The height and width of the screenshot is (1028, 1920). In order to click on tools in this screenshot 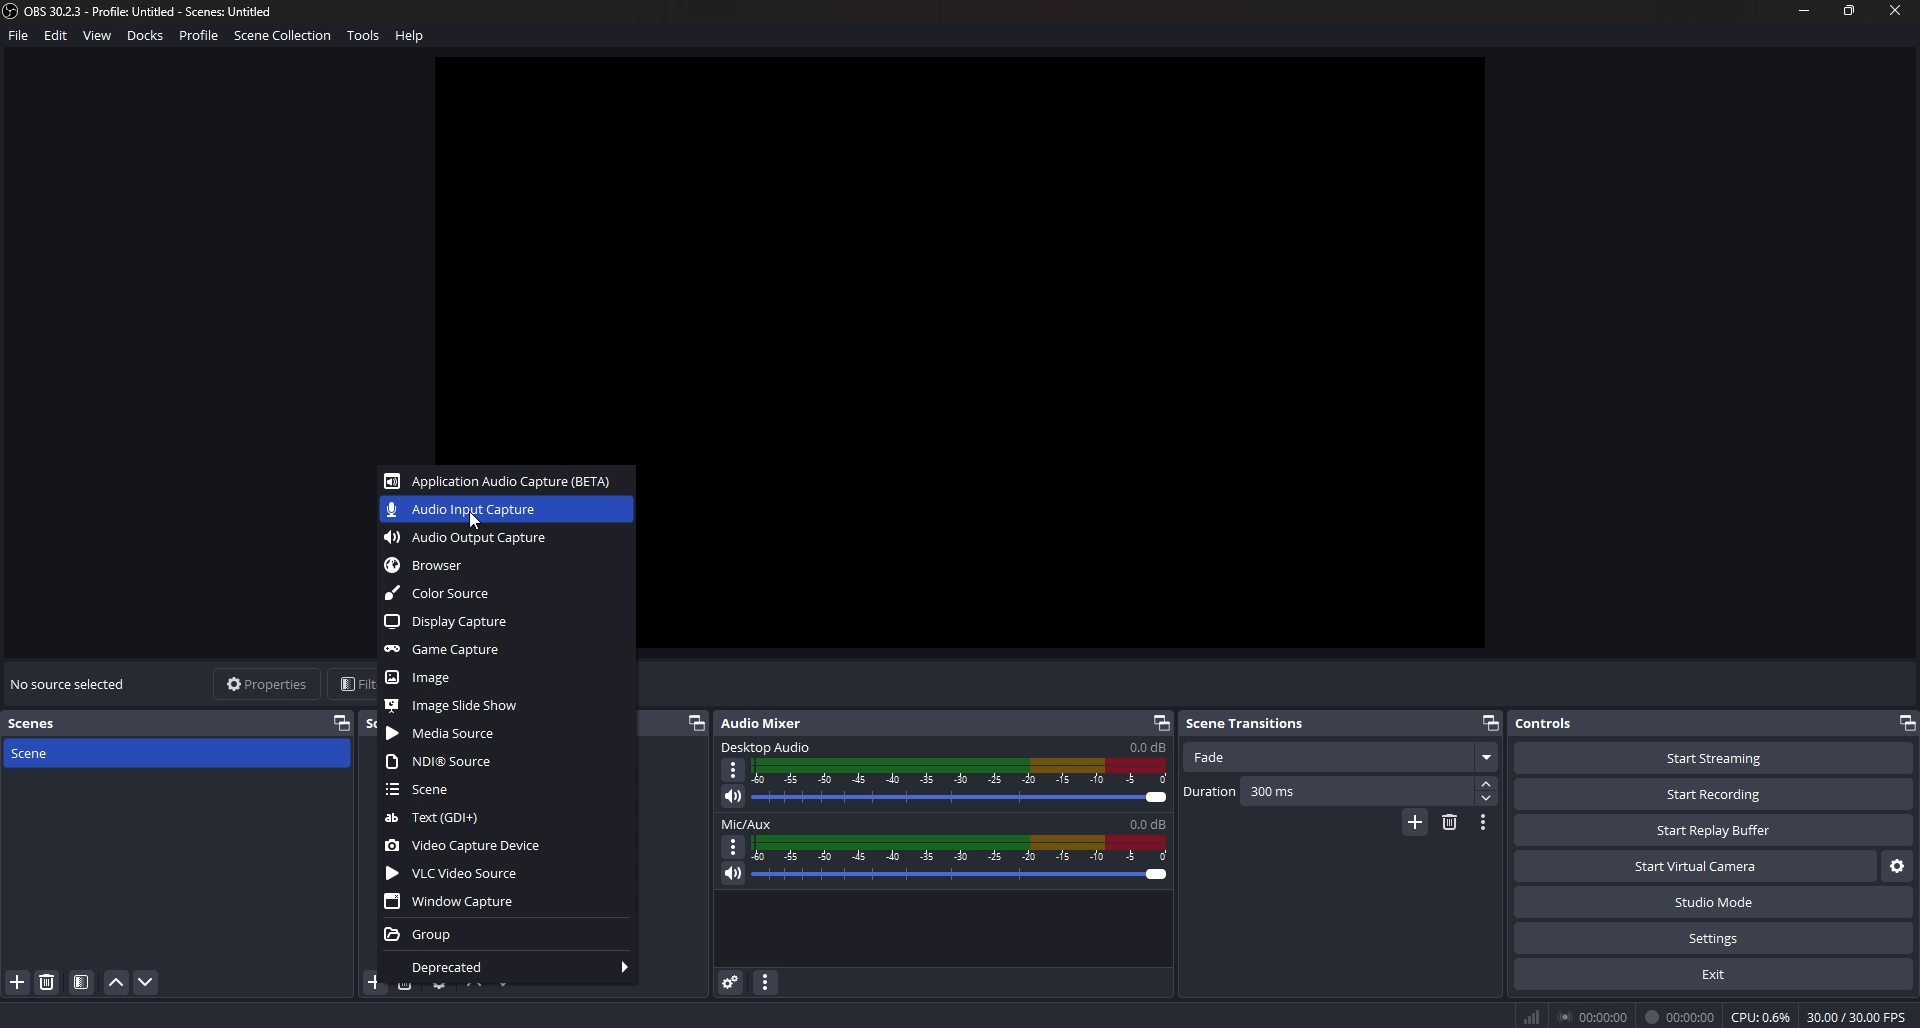, I will do `click(368, 39)`.